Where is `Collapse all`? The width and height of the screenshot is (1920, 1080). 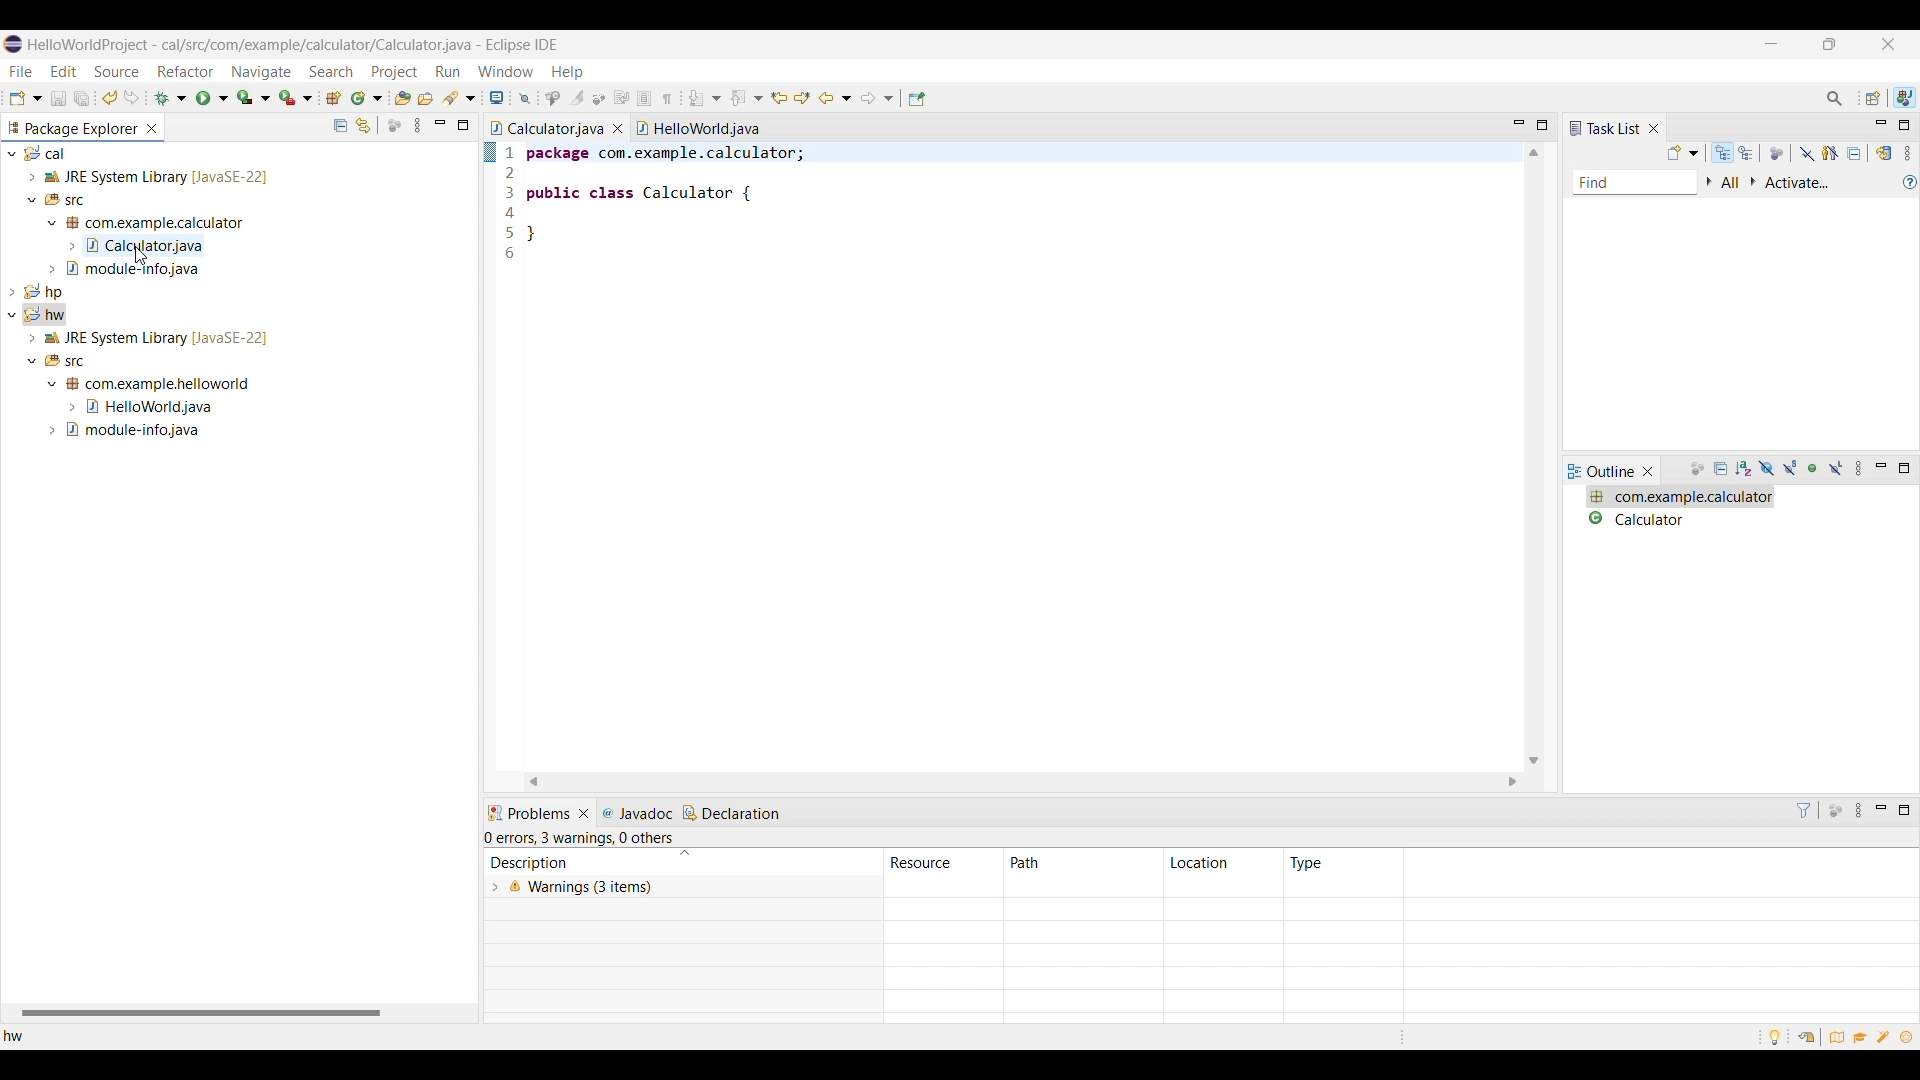
Collapse all is located at coordinates (1722, 470).